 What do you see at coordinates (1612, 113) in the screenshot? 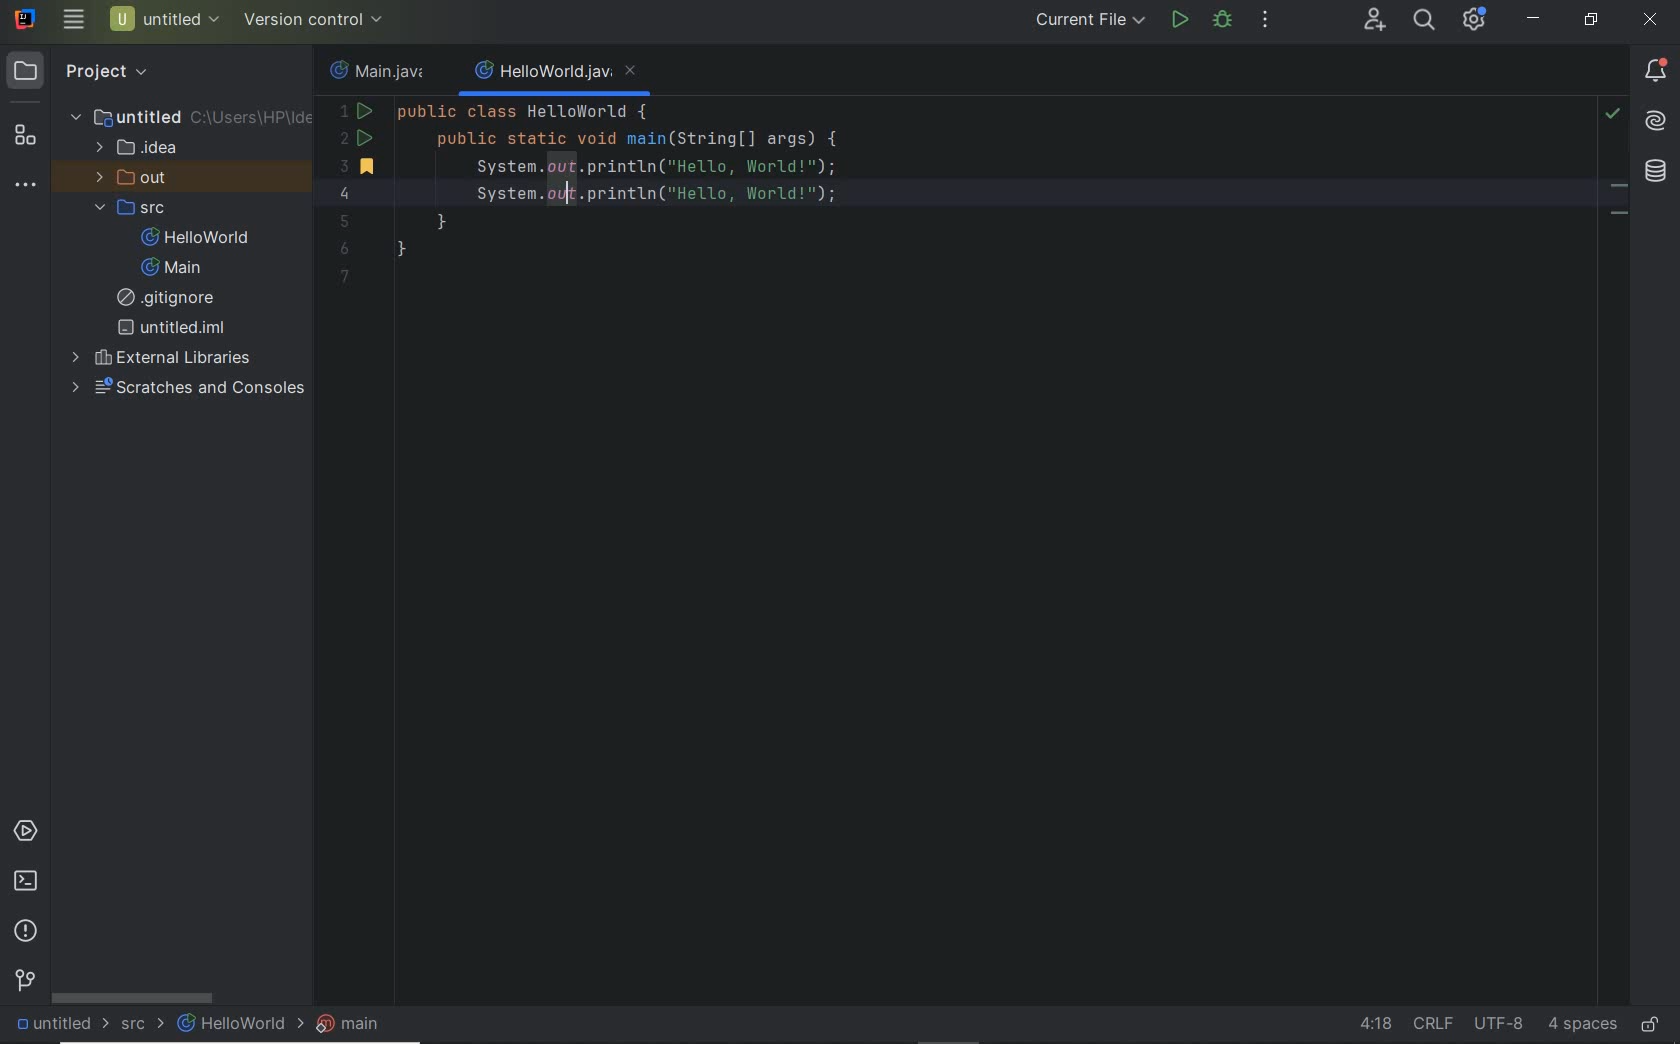
I see `no problem to highlight` at bounding box center [1612, 113].